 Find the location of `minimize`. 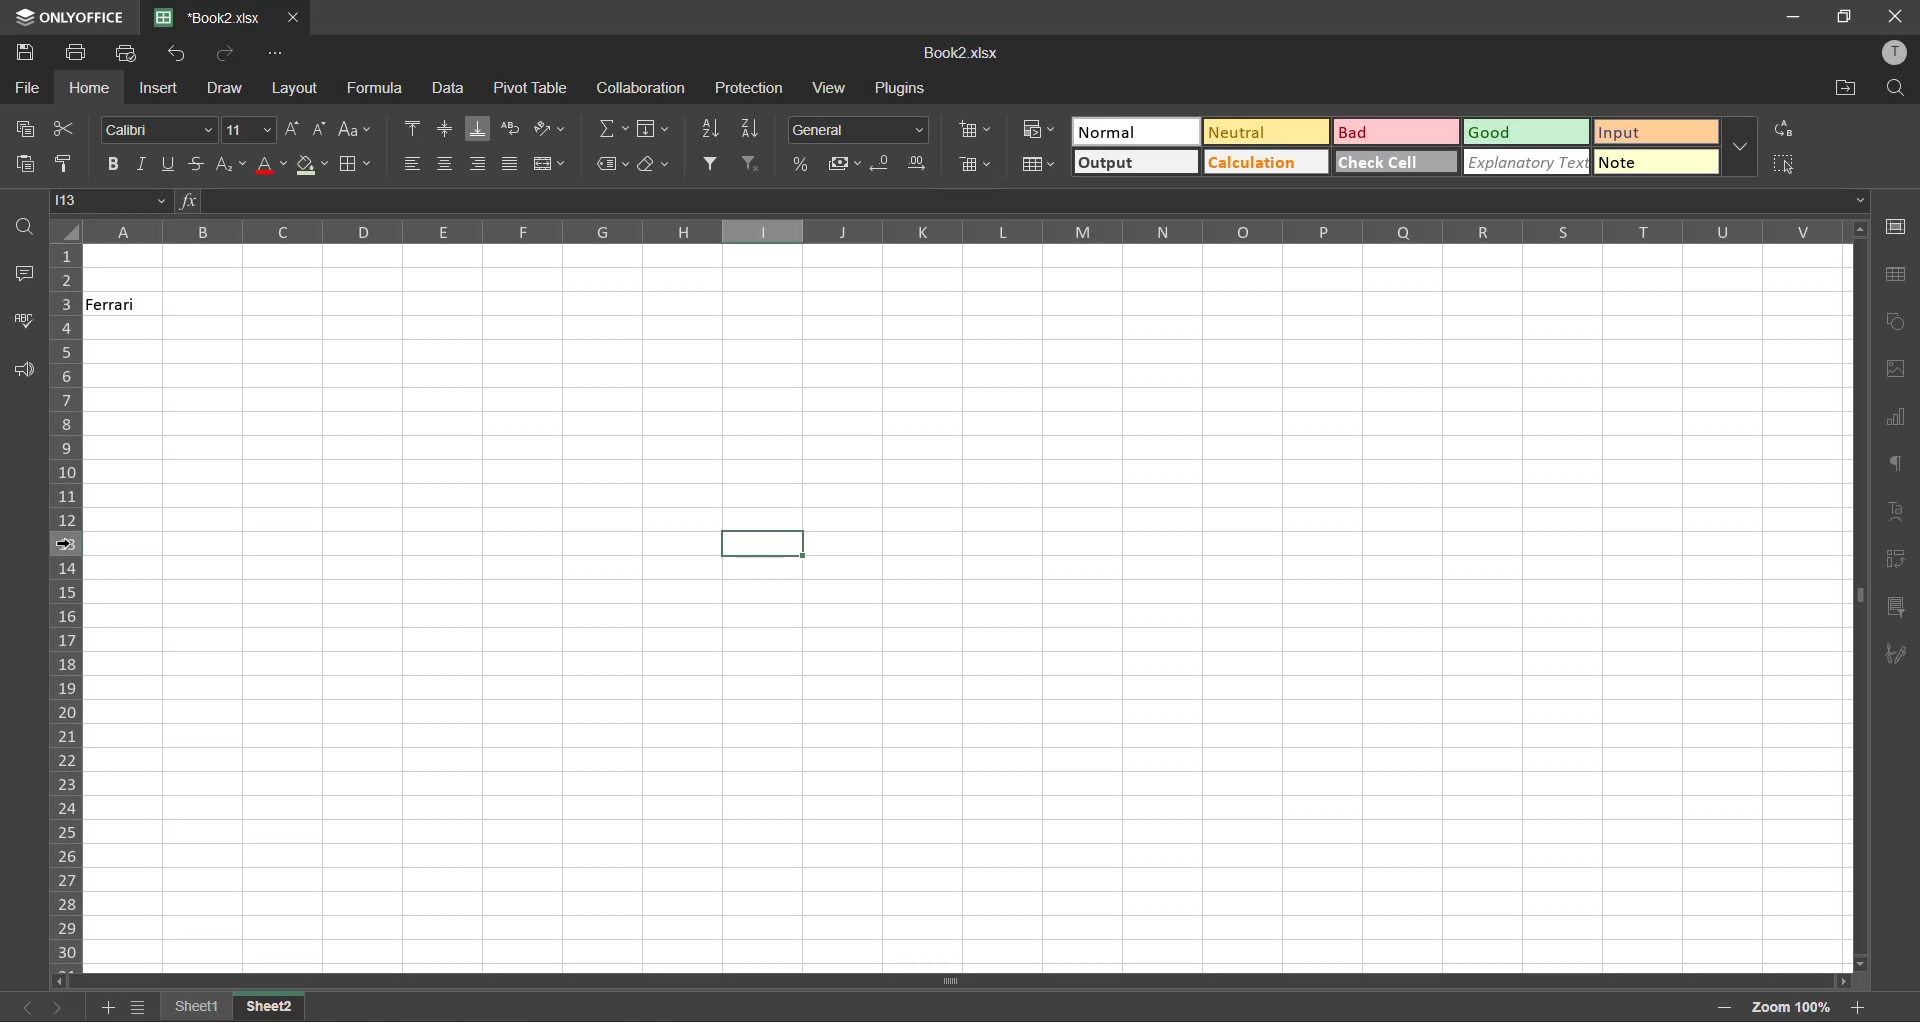

minimize is located at coordinates (1790, 15).